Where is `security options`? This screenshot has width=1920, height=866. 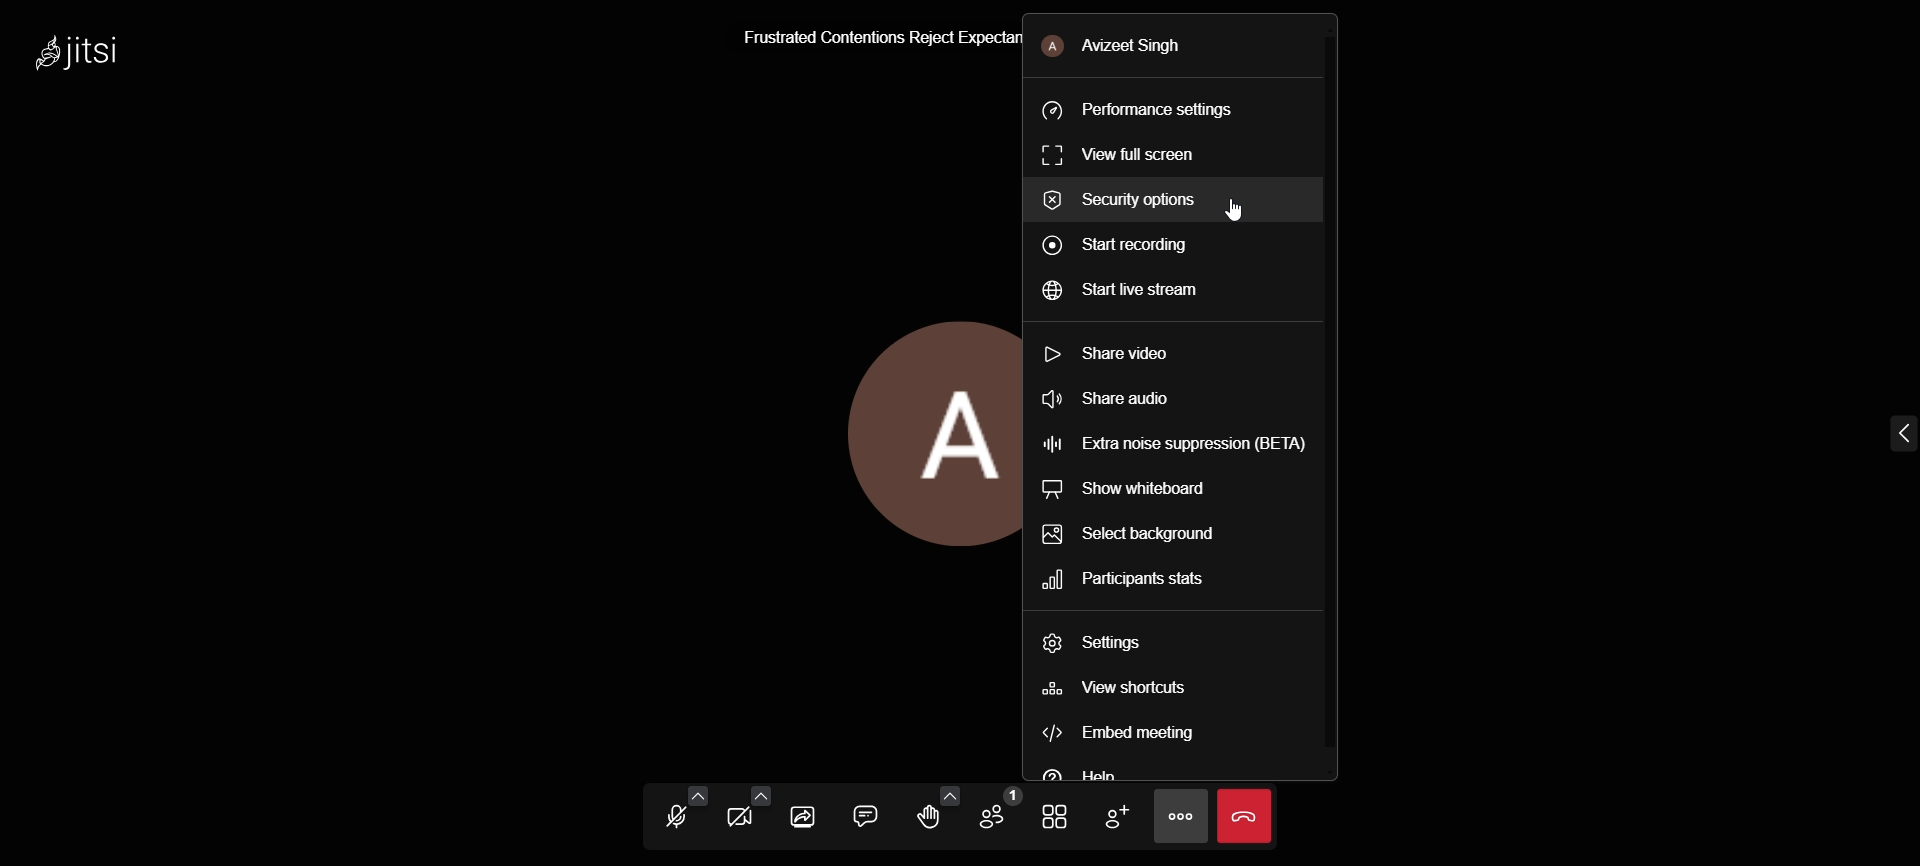
security options is located at coordinates (1129, 202).